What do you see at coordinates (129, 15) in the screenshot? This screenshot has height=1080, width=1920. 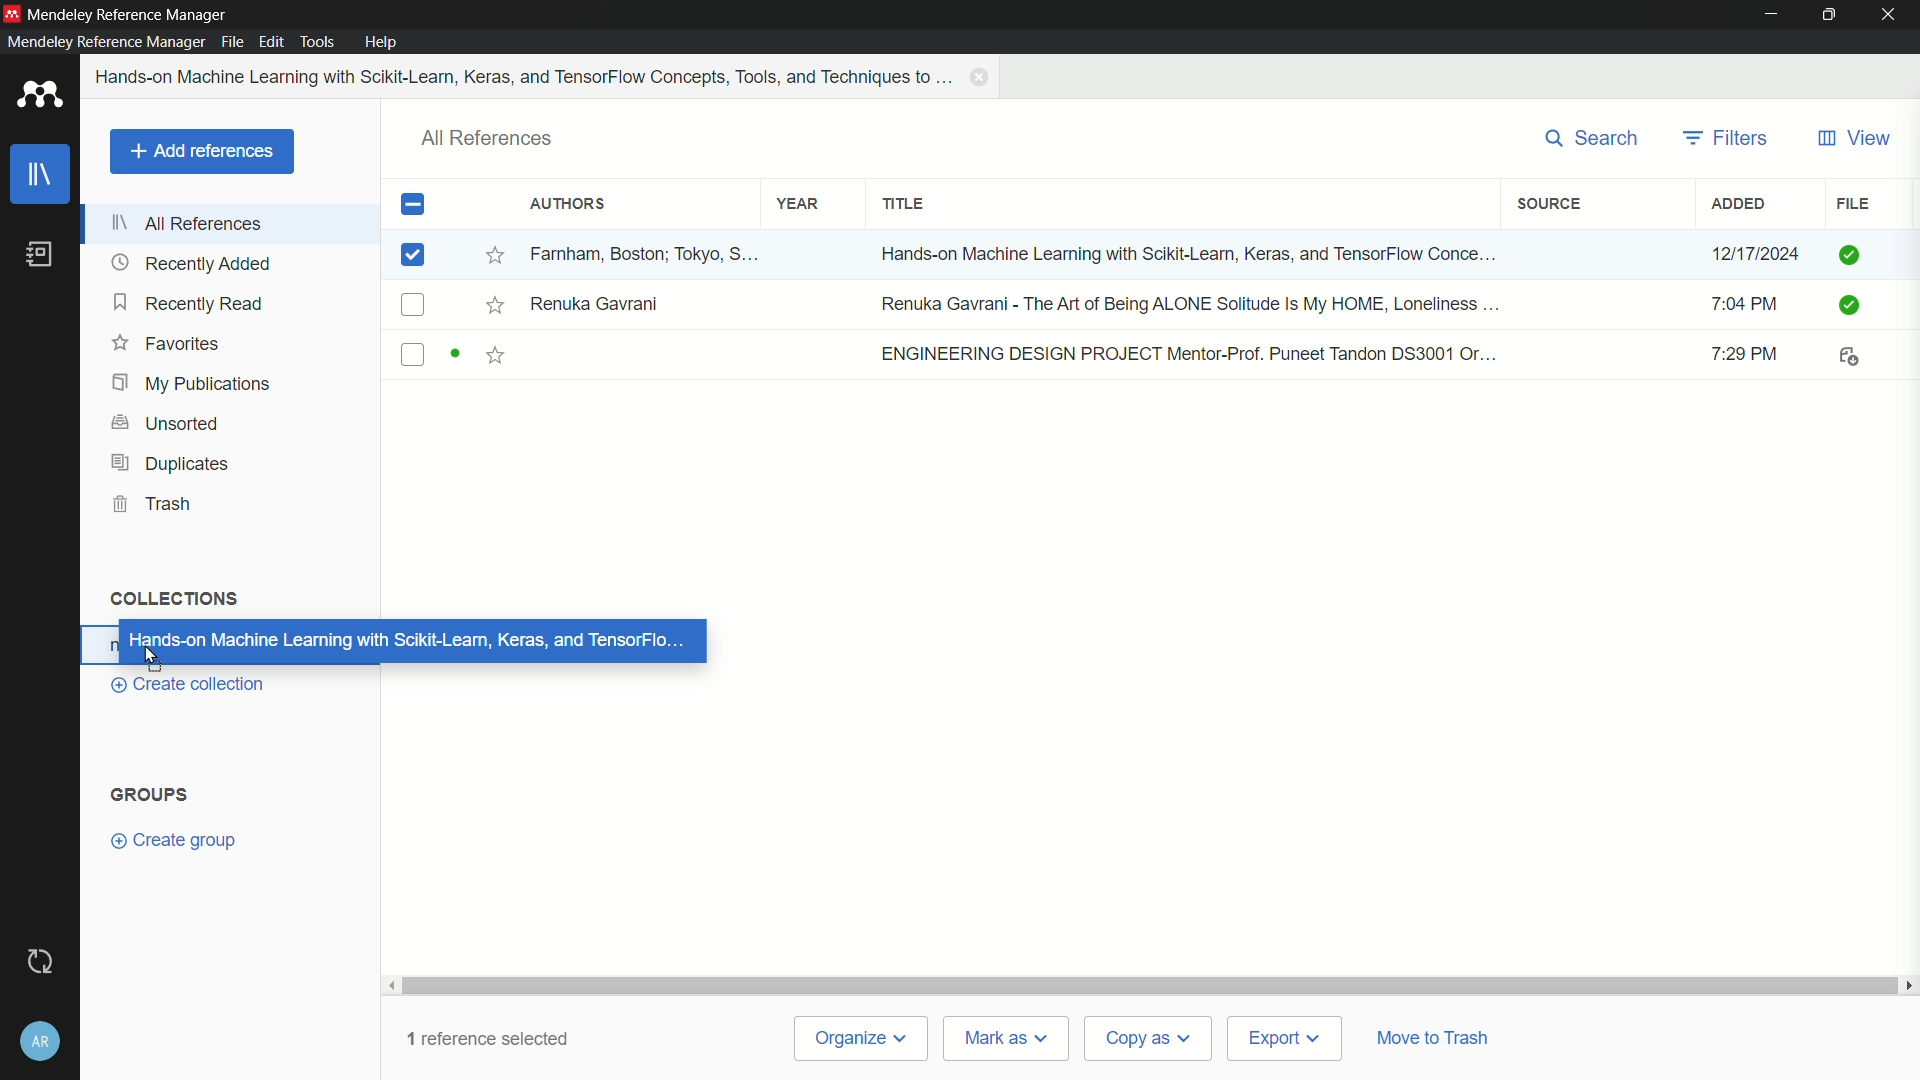 I see `app name` at bounding box center [129, 15].